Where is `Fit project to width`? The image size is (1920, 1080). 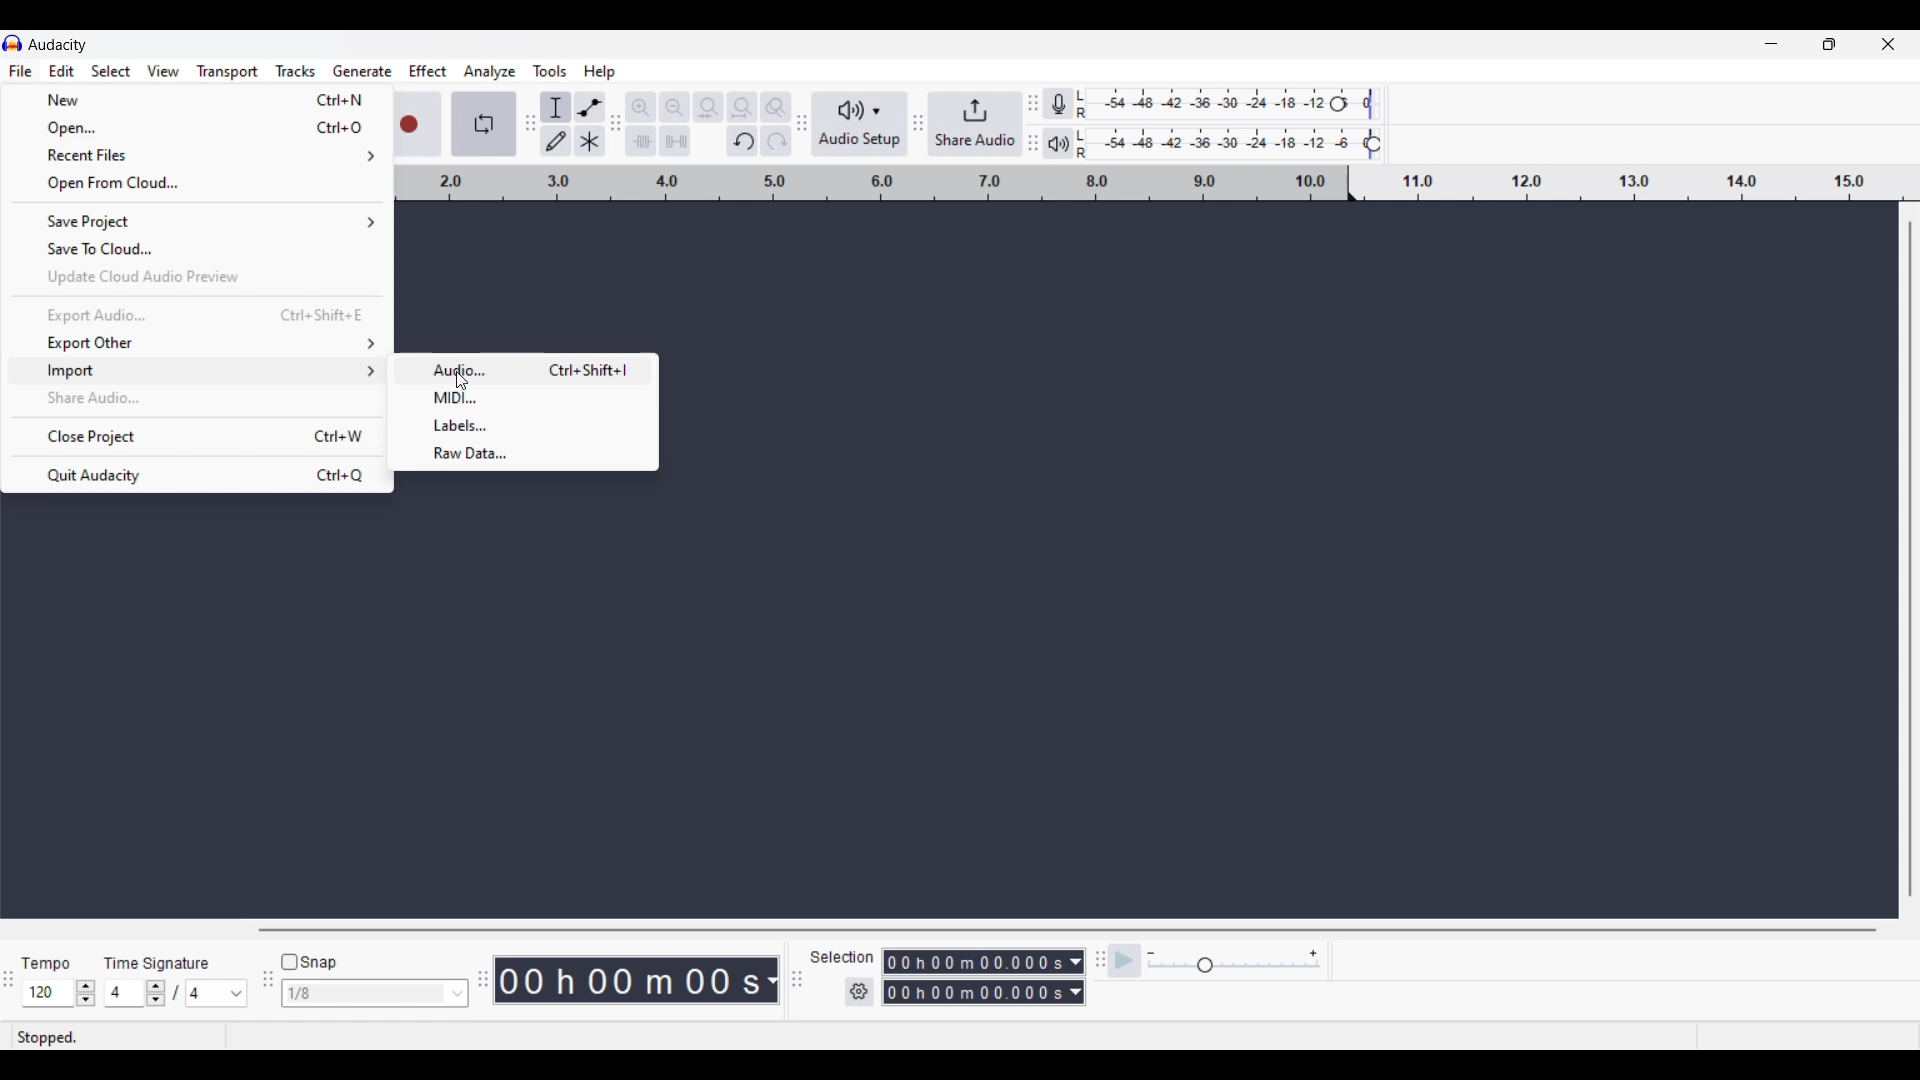
Fit project to width is located at coordinates (743, 108).